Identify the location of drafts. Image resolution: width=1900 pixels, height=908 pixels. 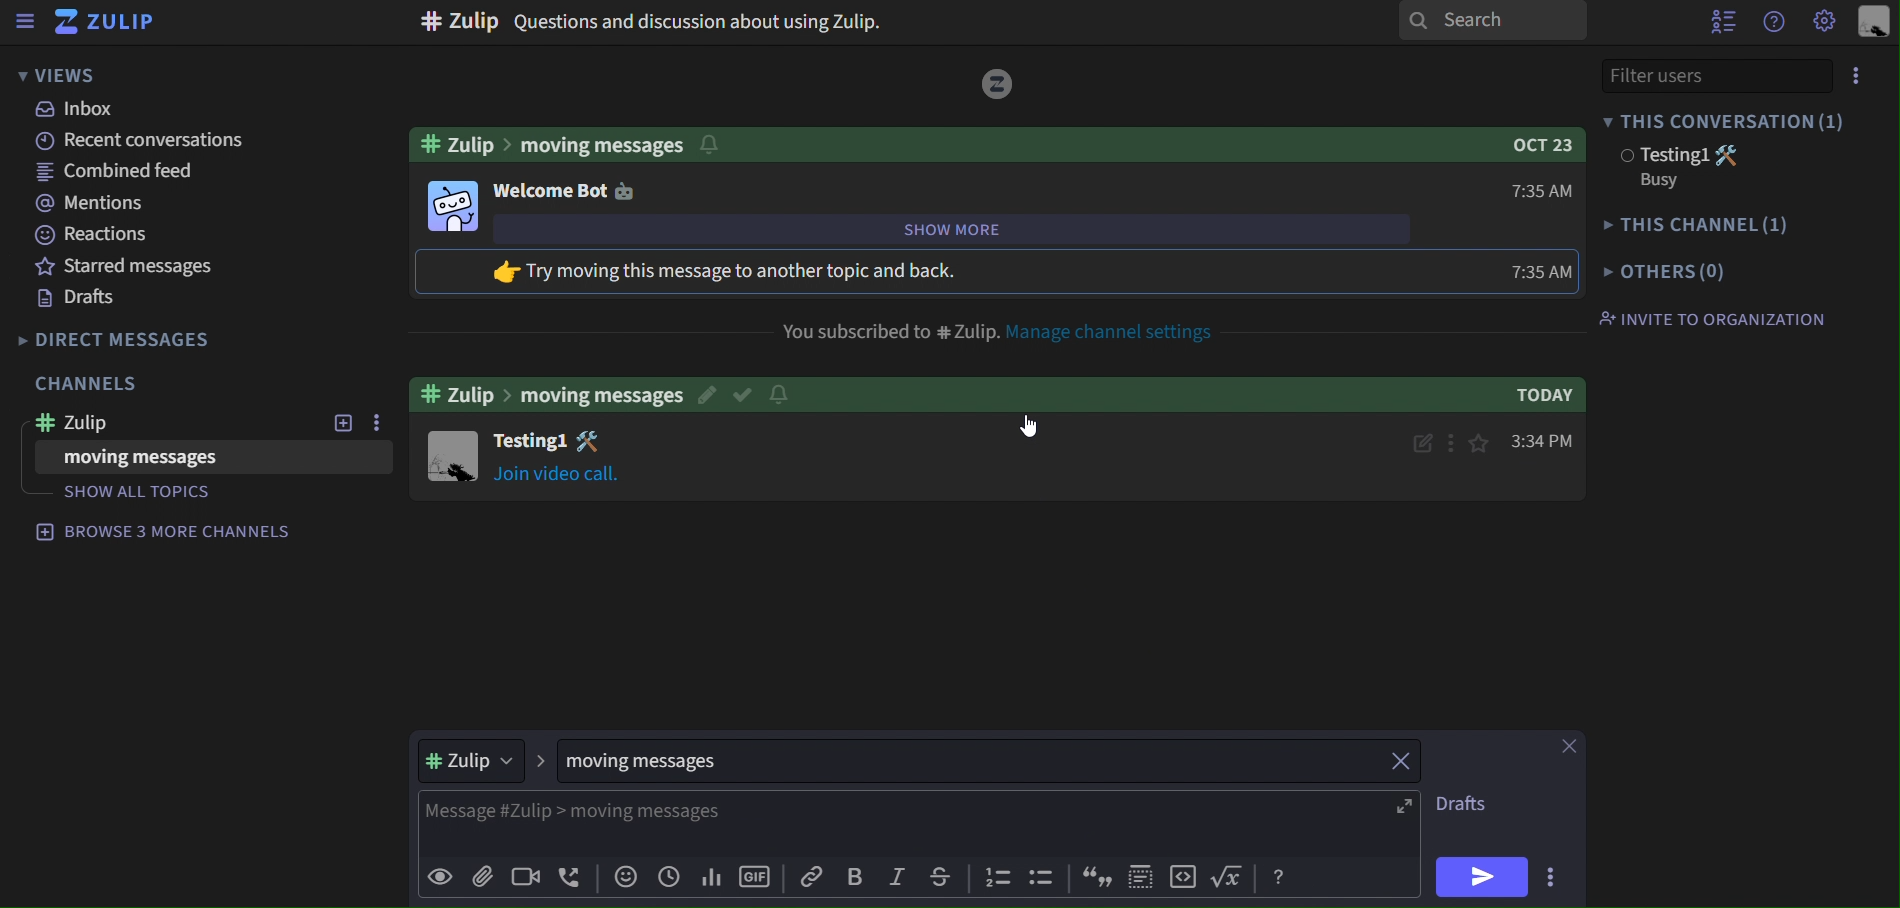
(1474, 802).